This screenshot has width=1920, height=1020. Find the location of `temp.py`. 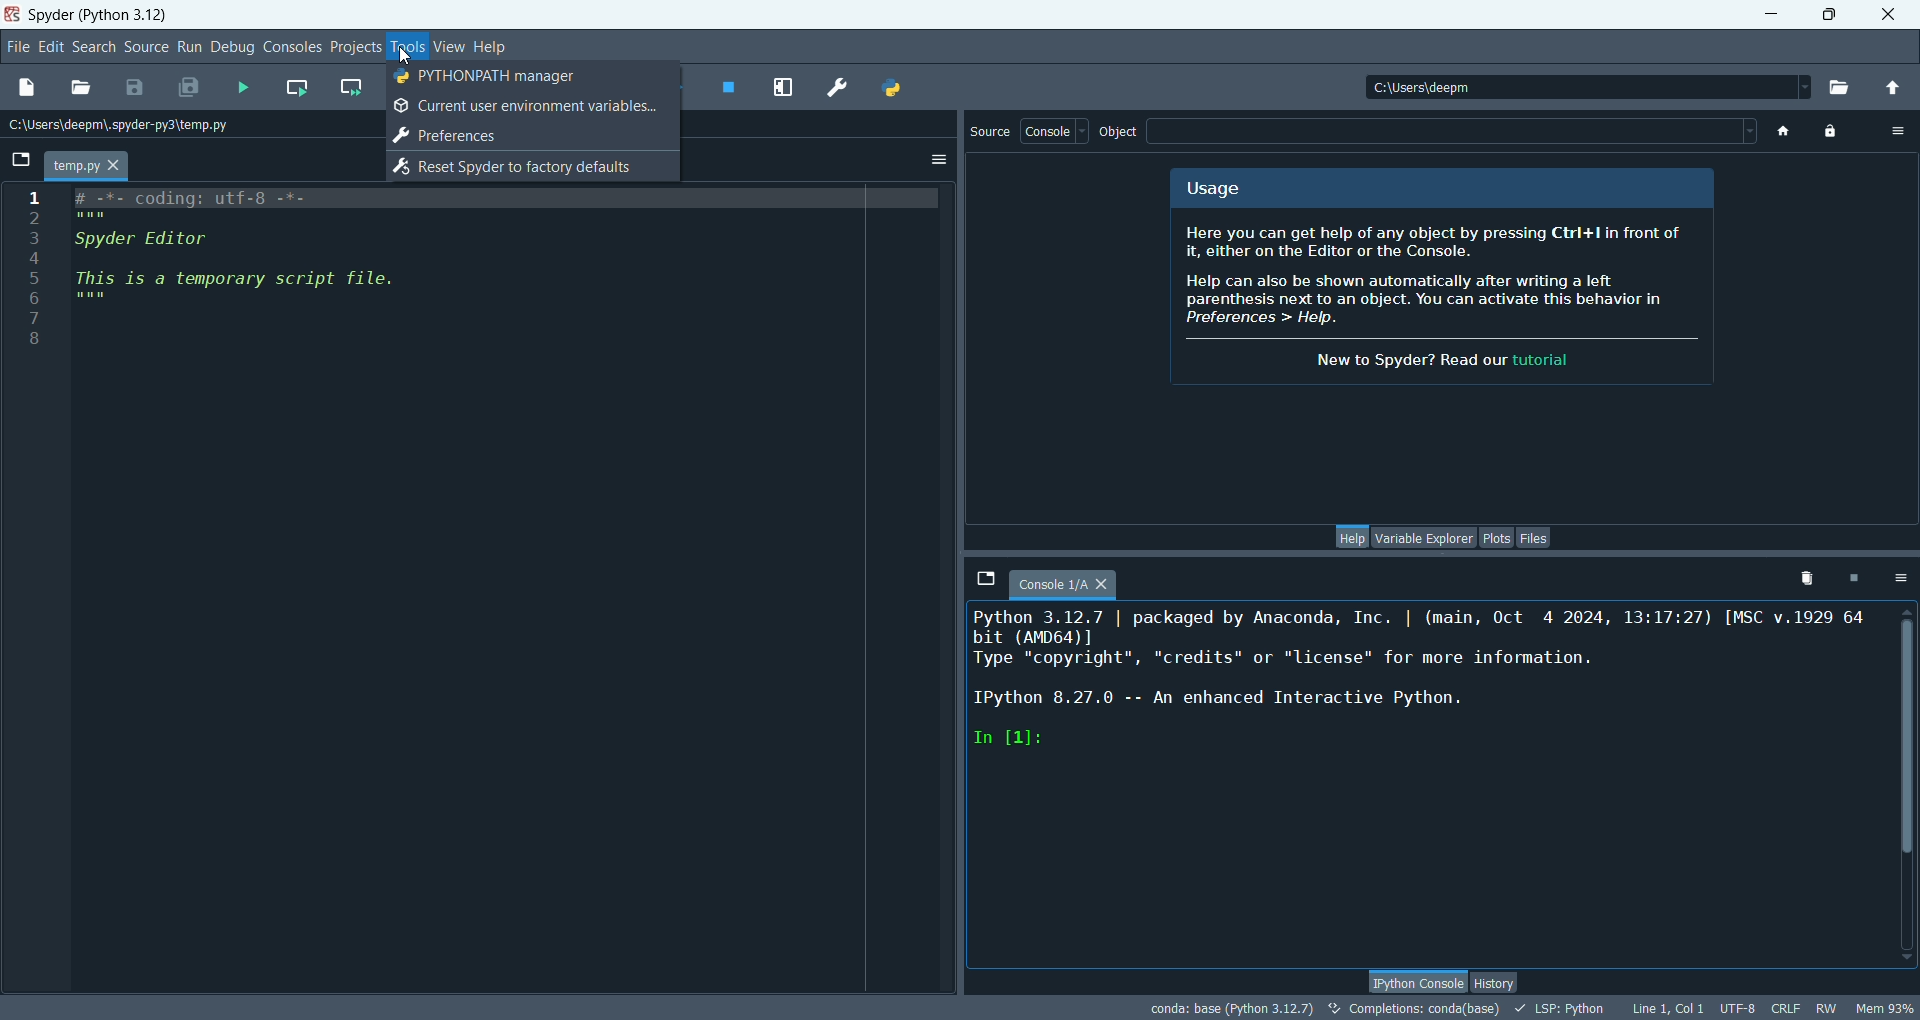

temp.py is located at coordinates (87, 166).